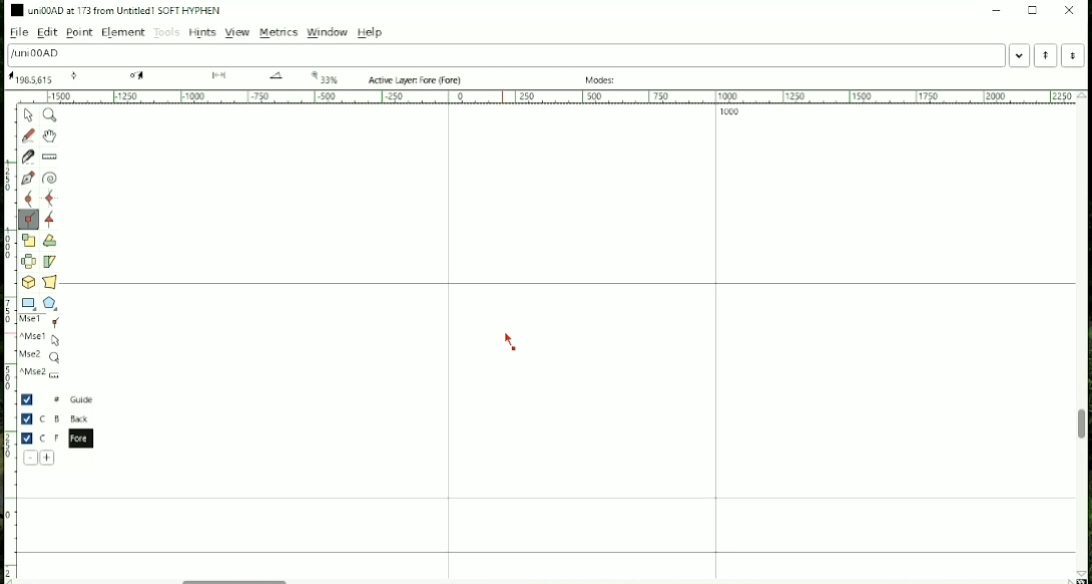  Describe the element at coordinates (50, 221) in the screenshot. I see `Add a tangent point` at that location.